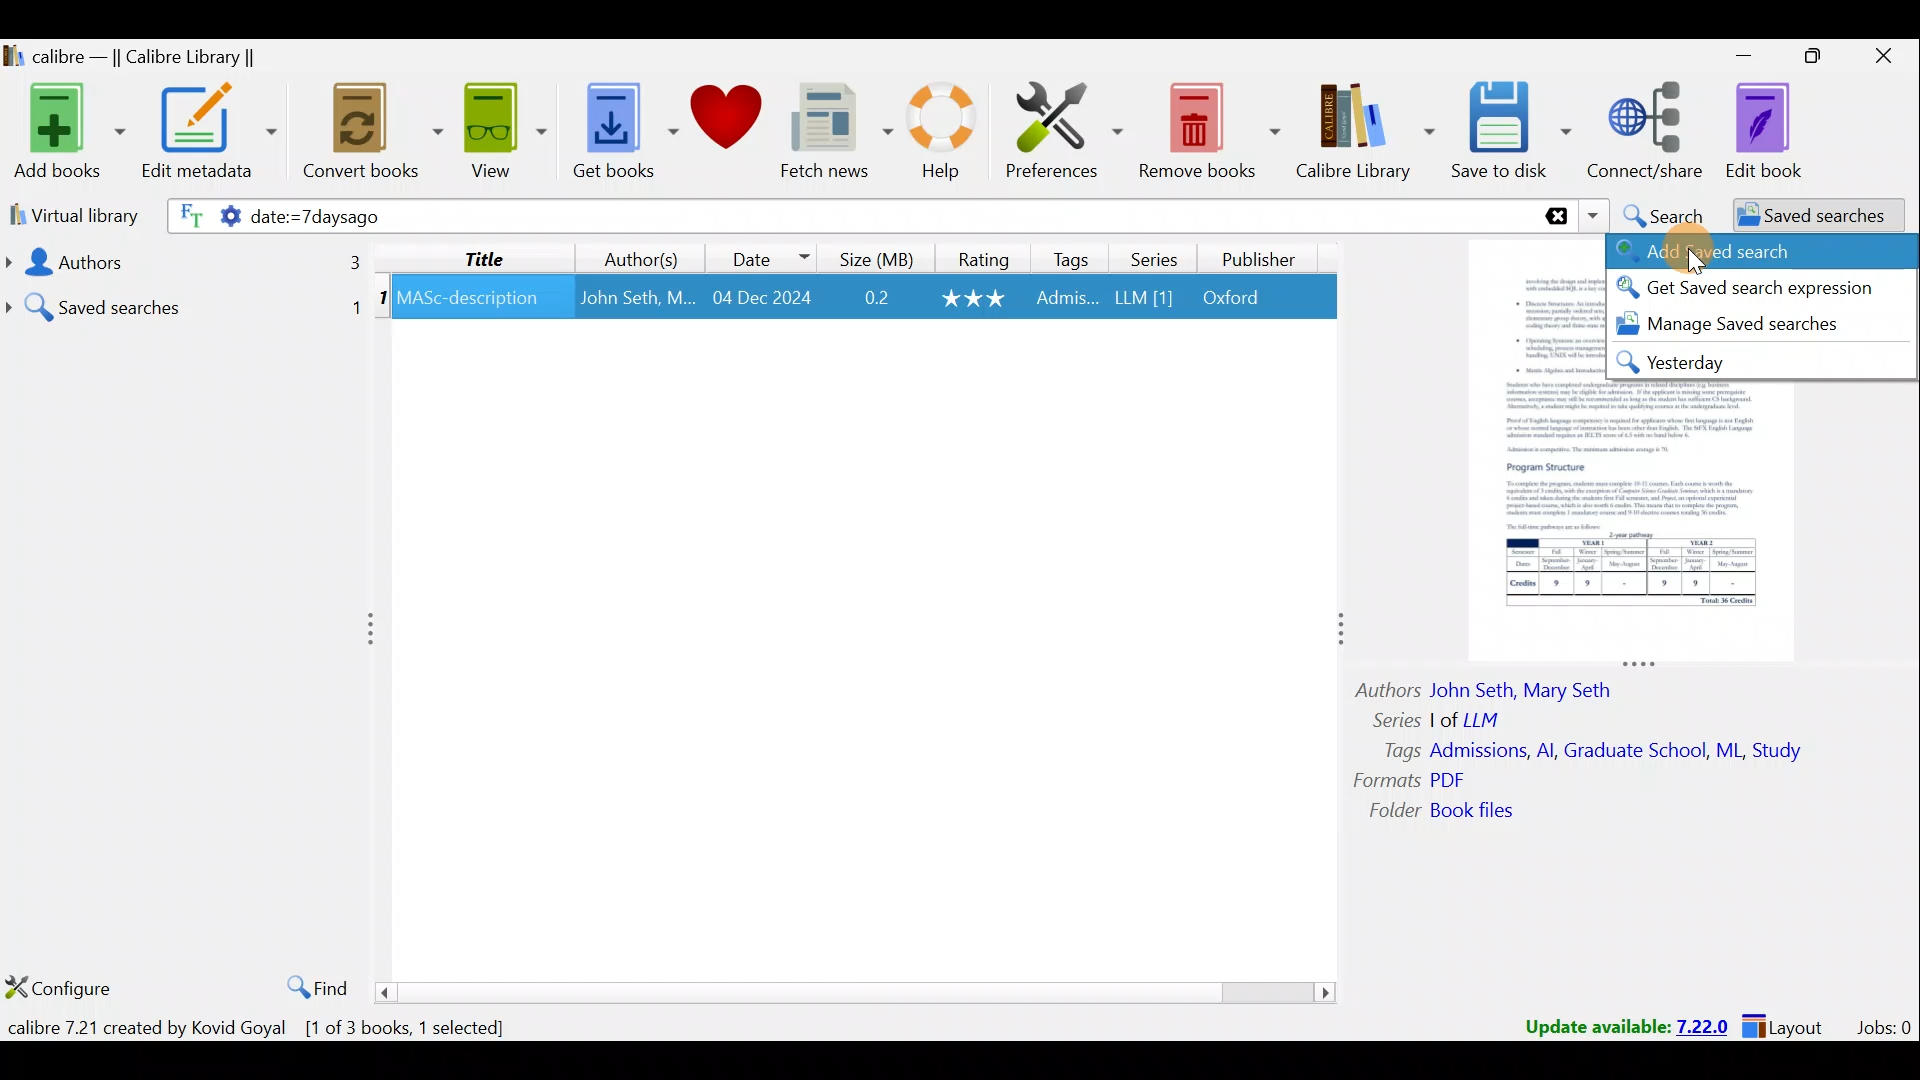  What do you see at coordinates (617, 128) in the screenshot?
I see `Get books` at bounding box center [617, 128].